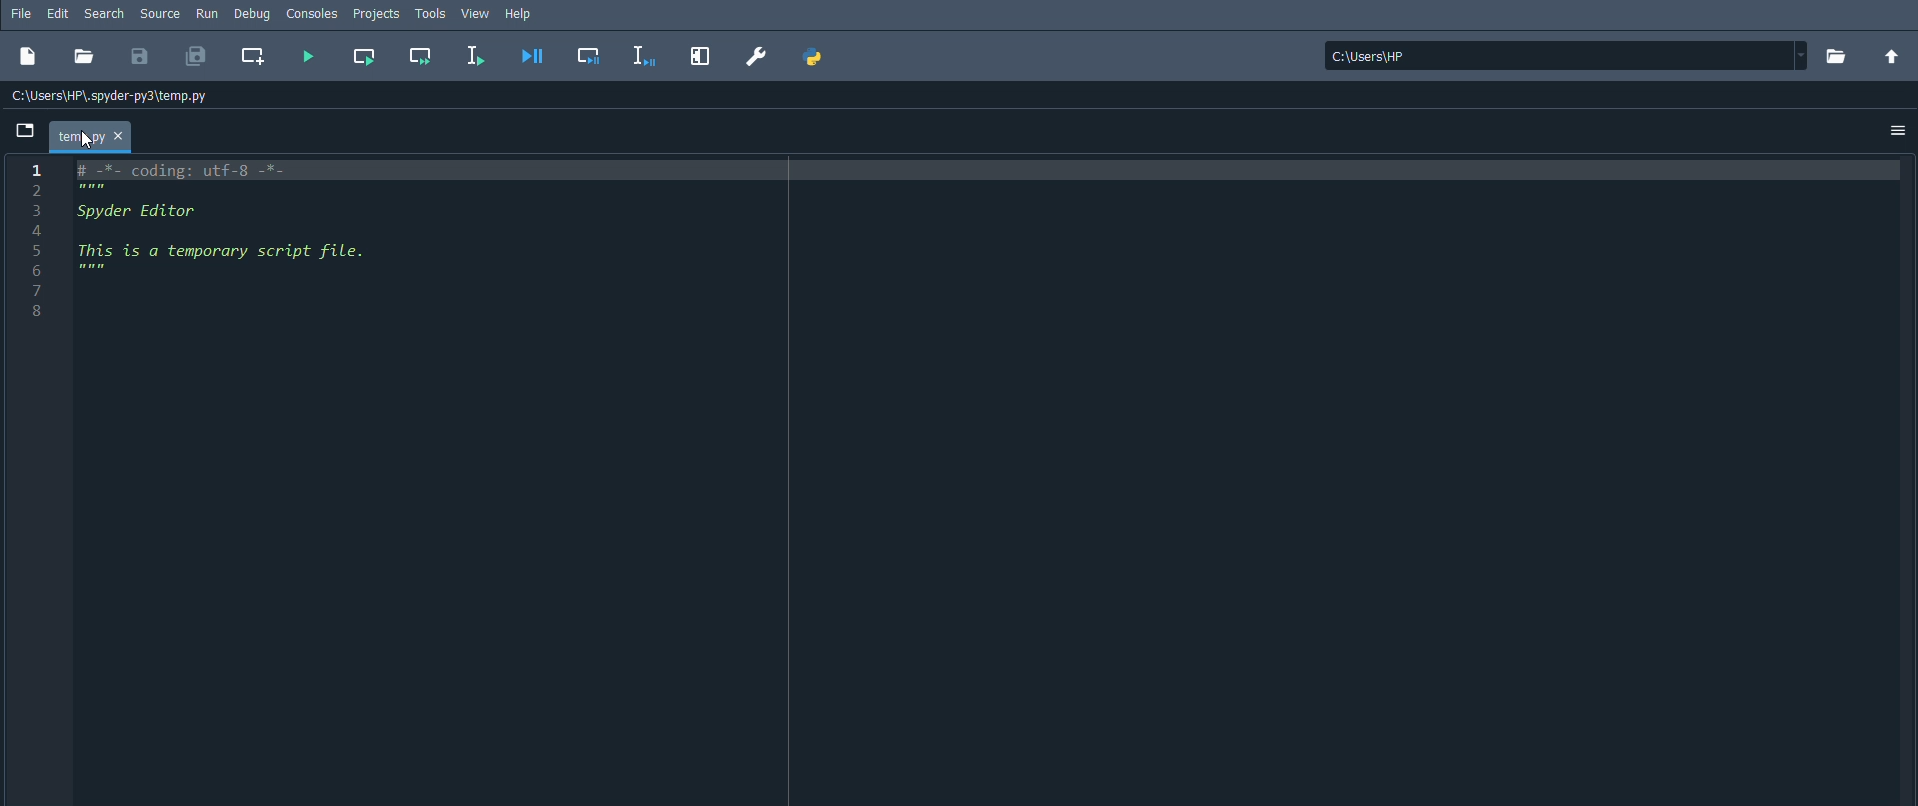  What do you see at coordinates (39, 250) in the screenshot?
I see `number line` at bounding box center [39, 250].